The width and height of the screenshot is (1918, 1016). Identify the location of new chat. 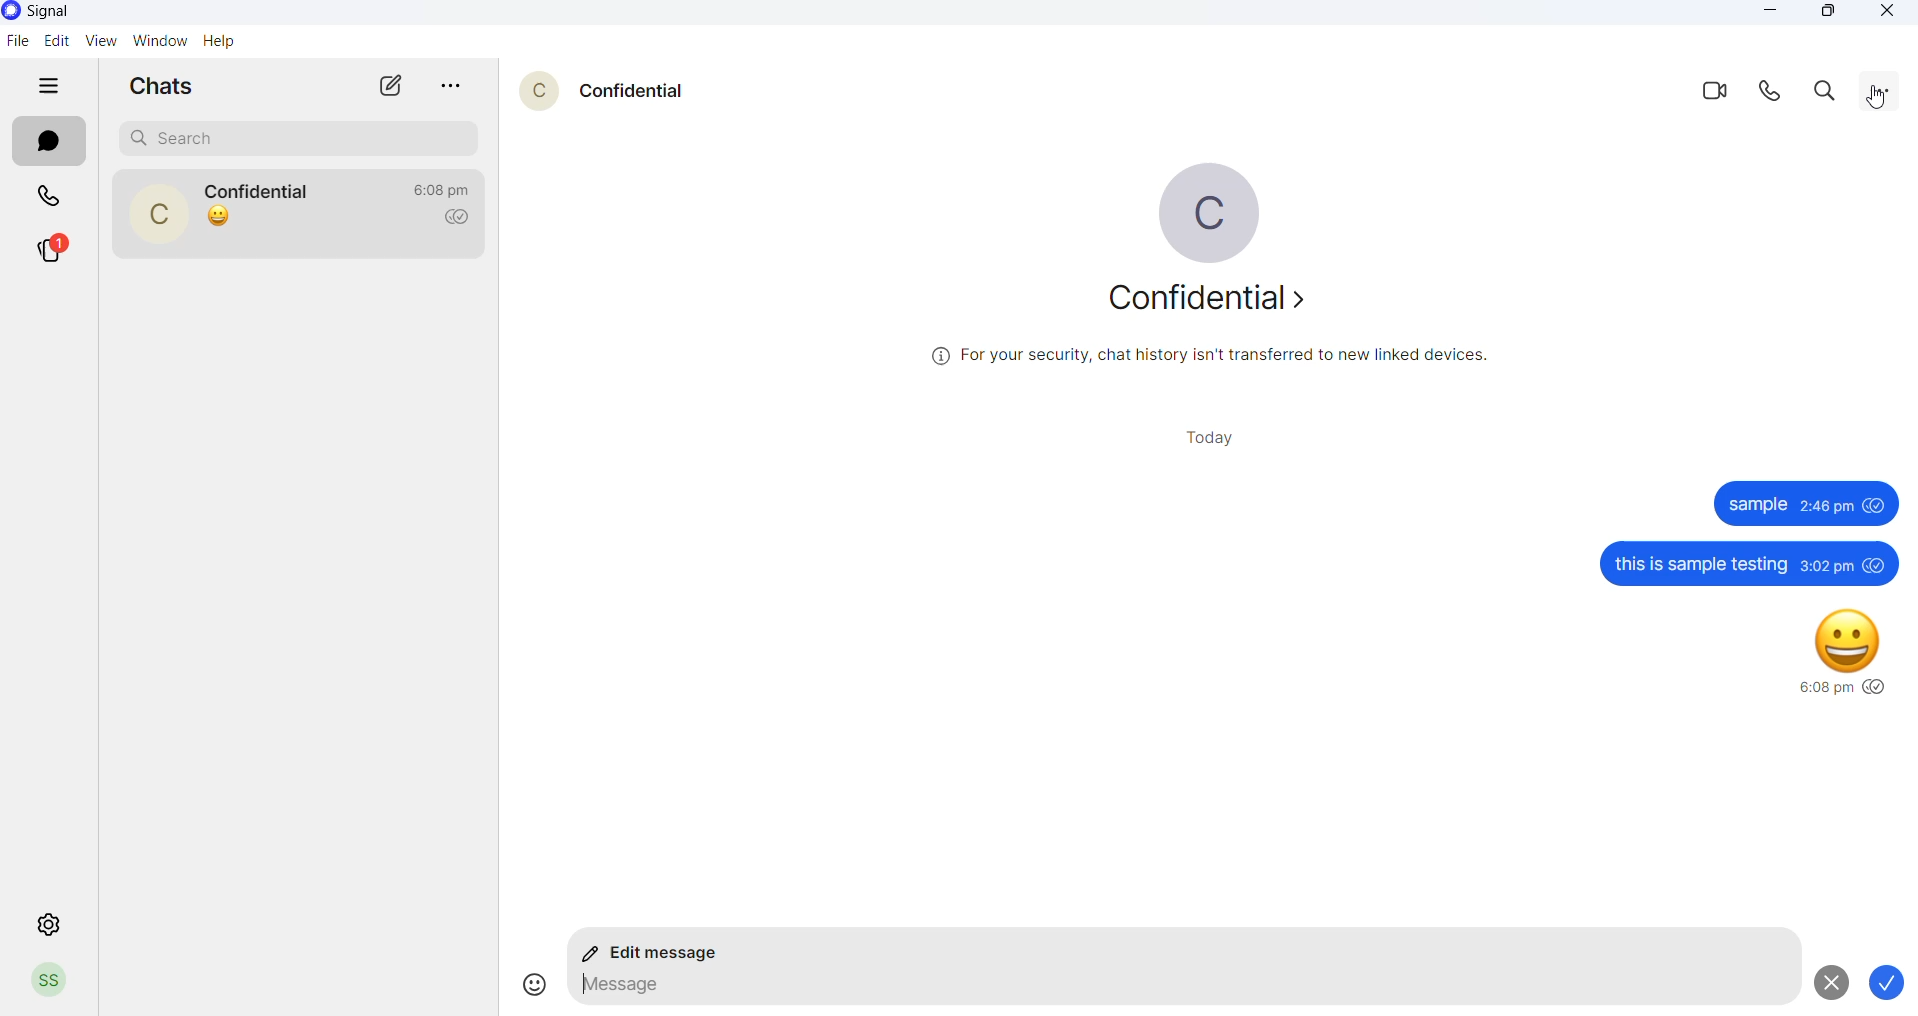
(391, 85).